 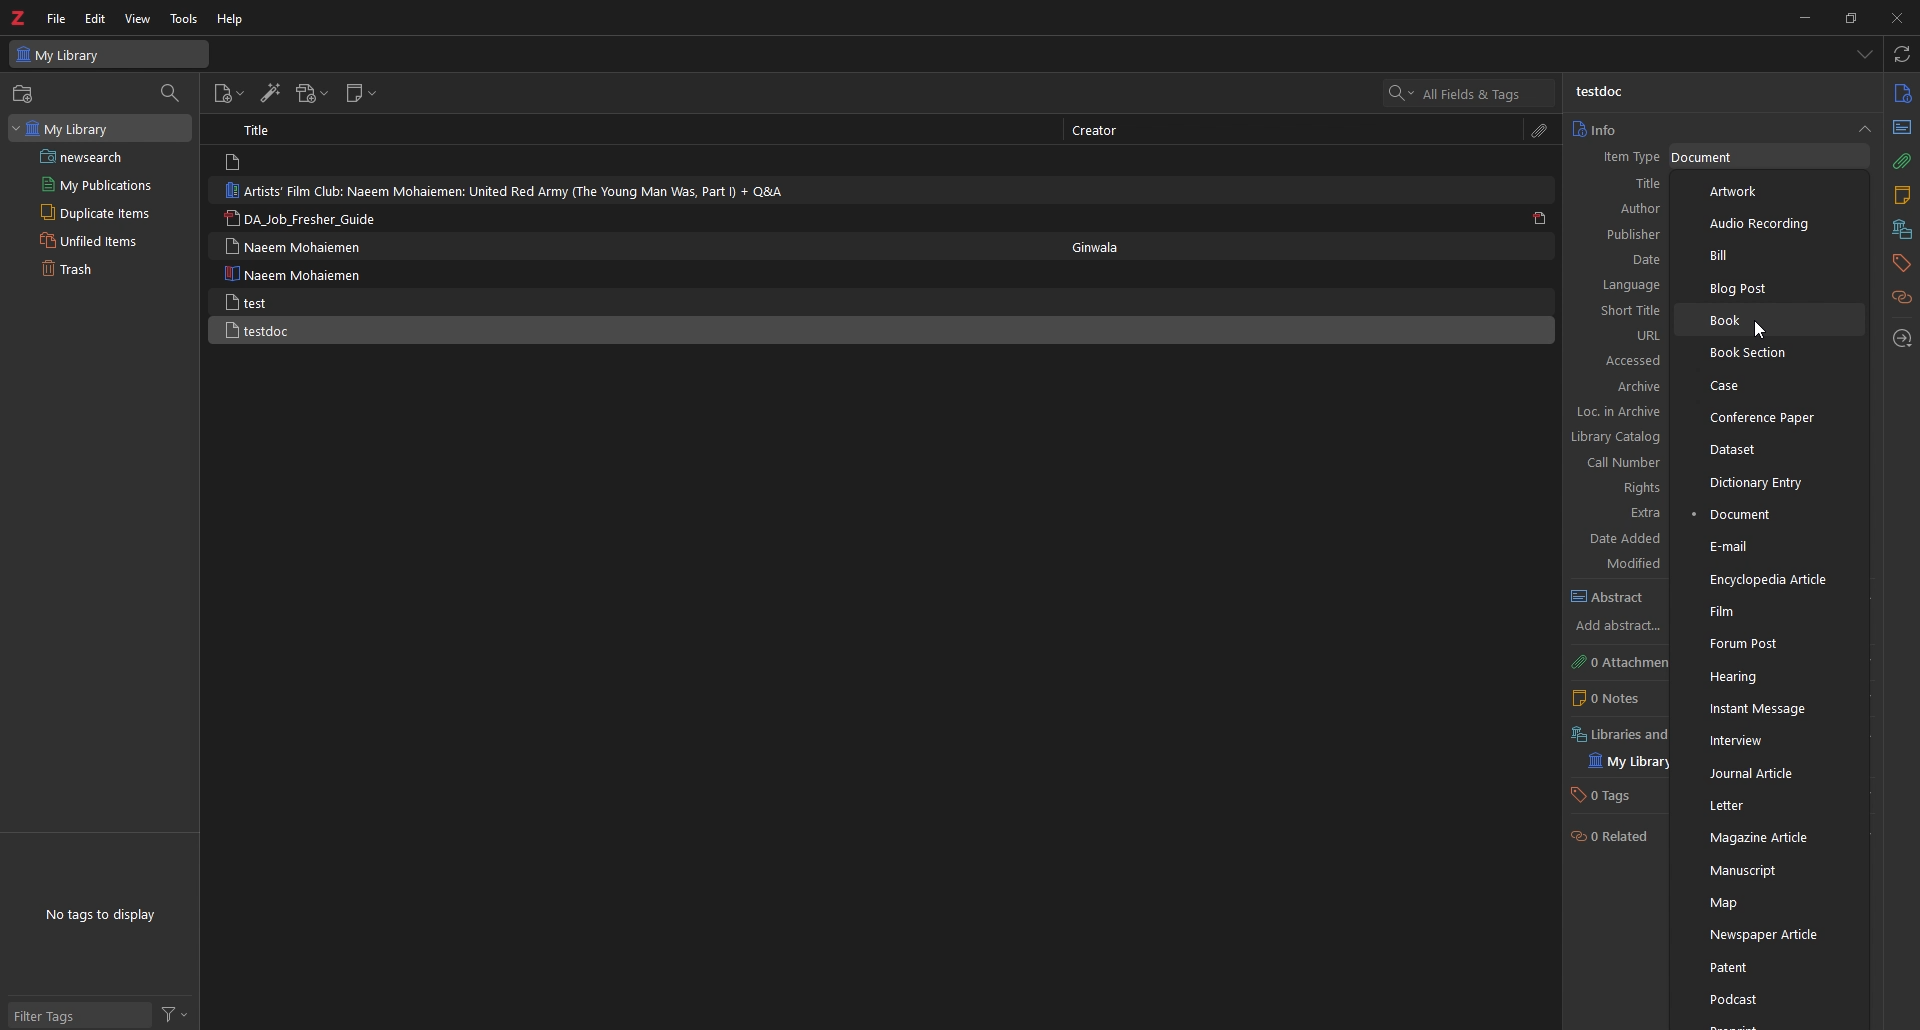 What do you see at coordinates (1628, 185) in the screenshot?
I see `Title` at bounding box center [1628, 185].